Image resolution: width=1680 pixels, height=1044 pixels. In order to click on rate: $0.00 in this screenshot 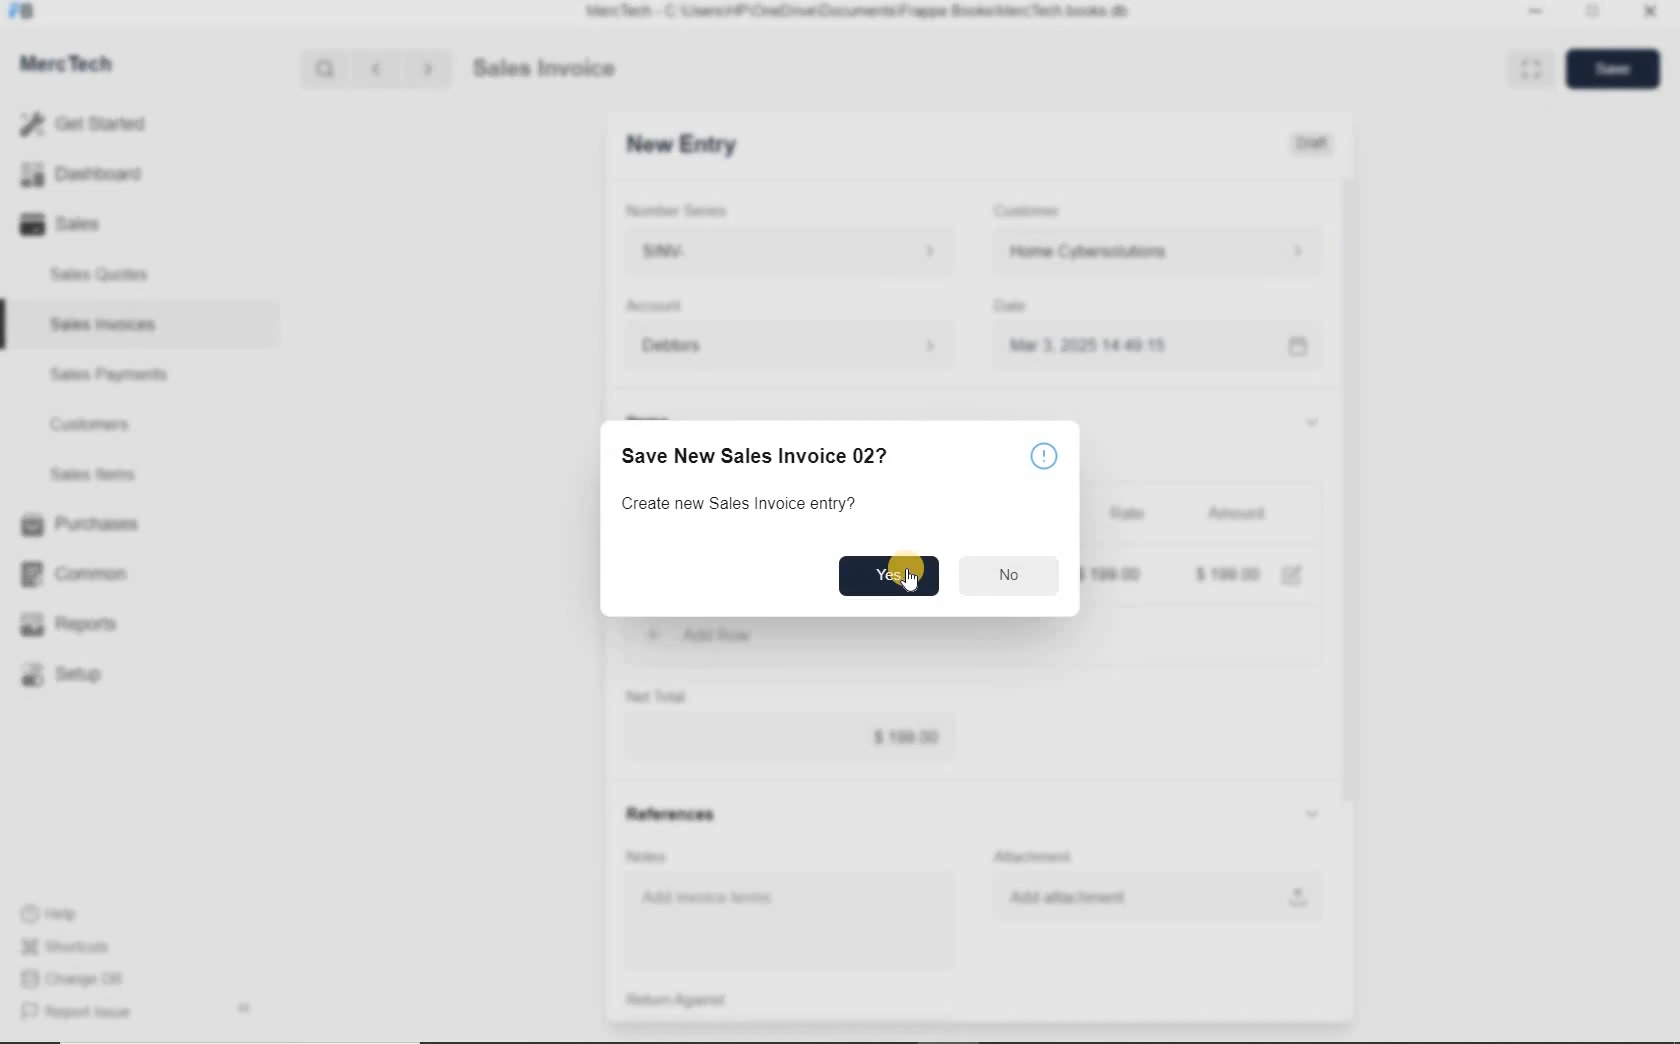, I will do `click(1113, 573)`.